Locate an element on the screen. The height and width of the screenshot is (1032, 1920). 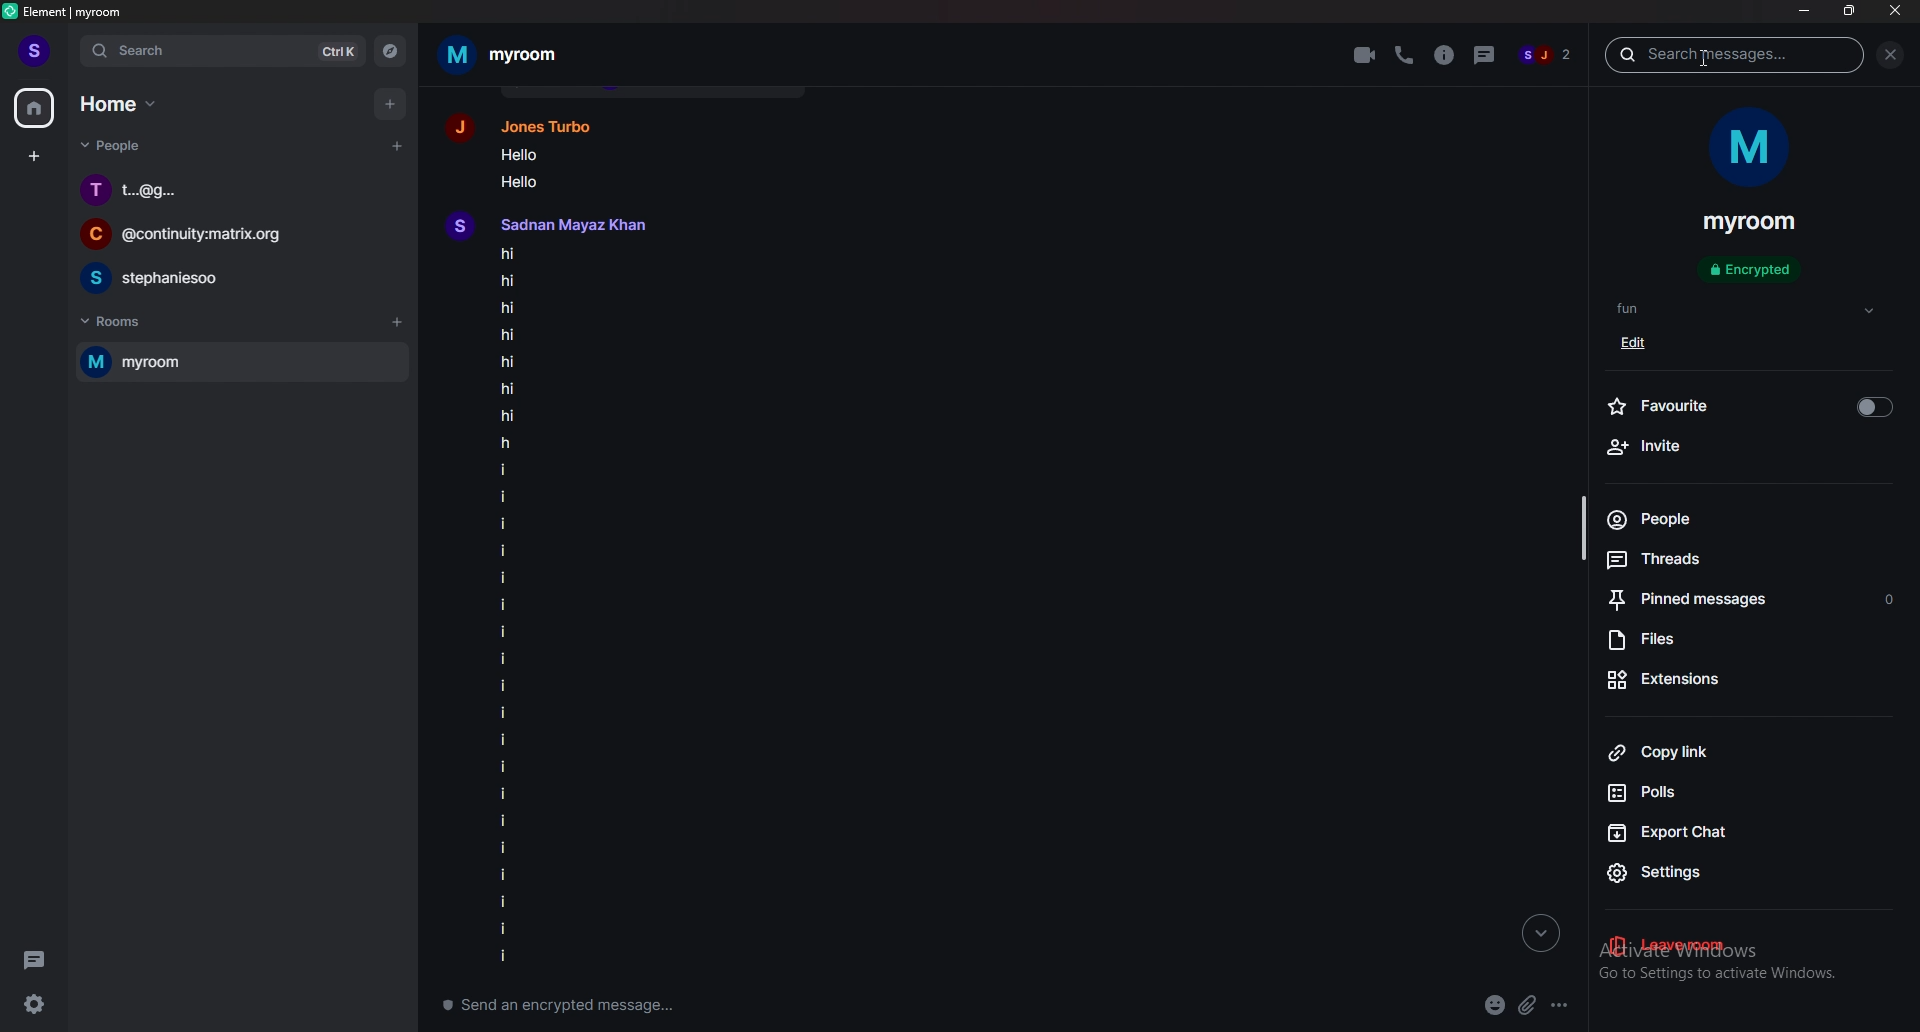
minimize is located at coordinates (1803, 10).